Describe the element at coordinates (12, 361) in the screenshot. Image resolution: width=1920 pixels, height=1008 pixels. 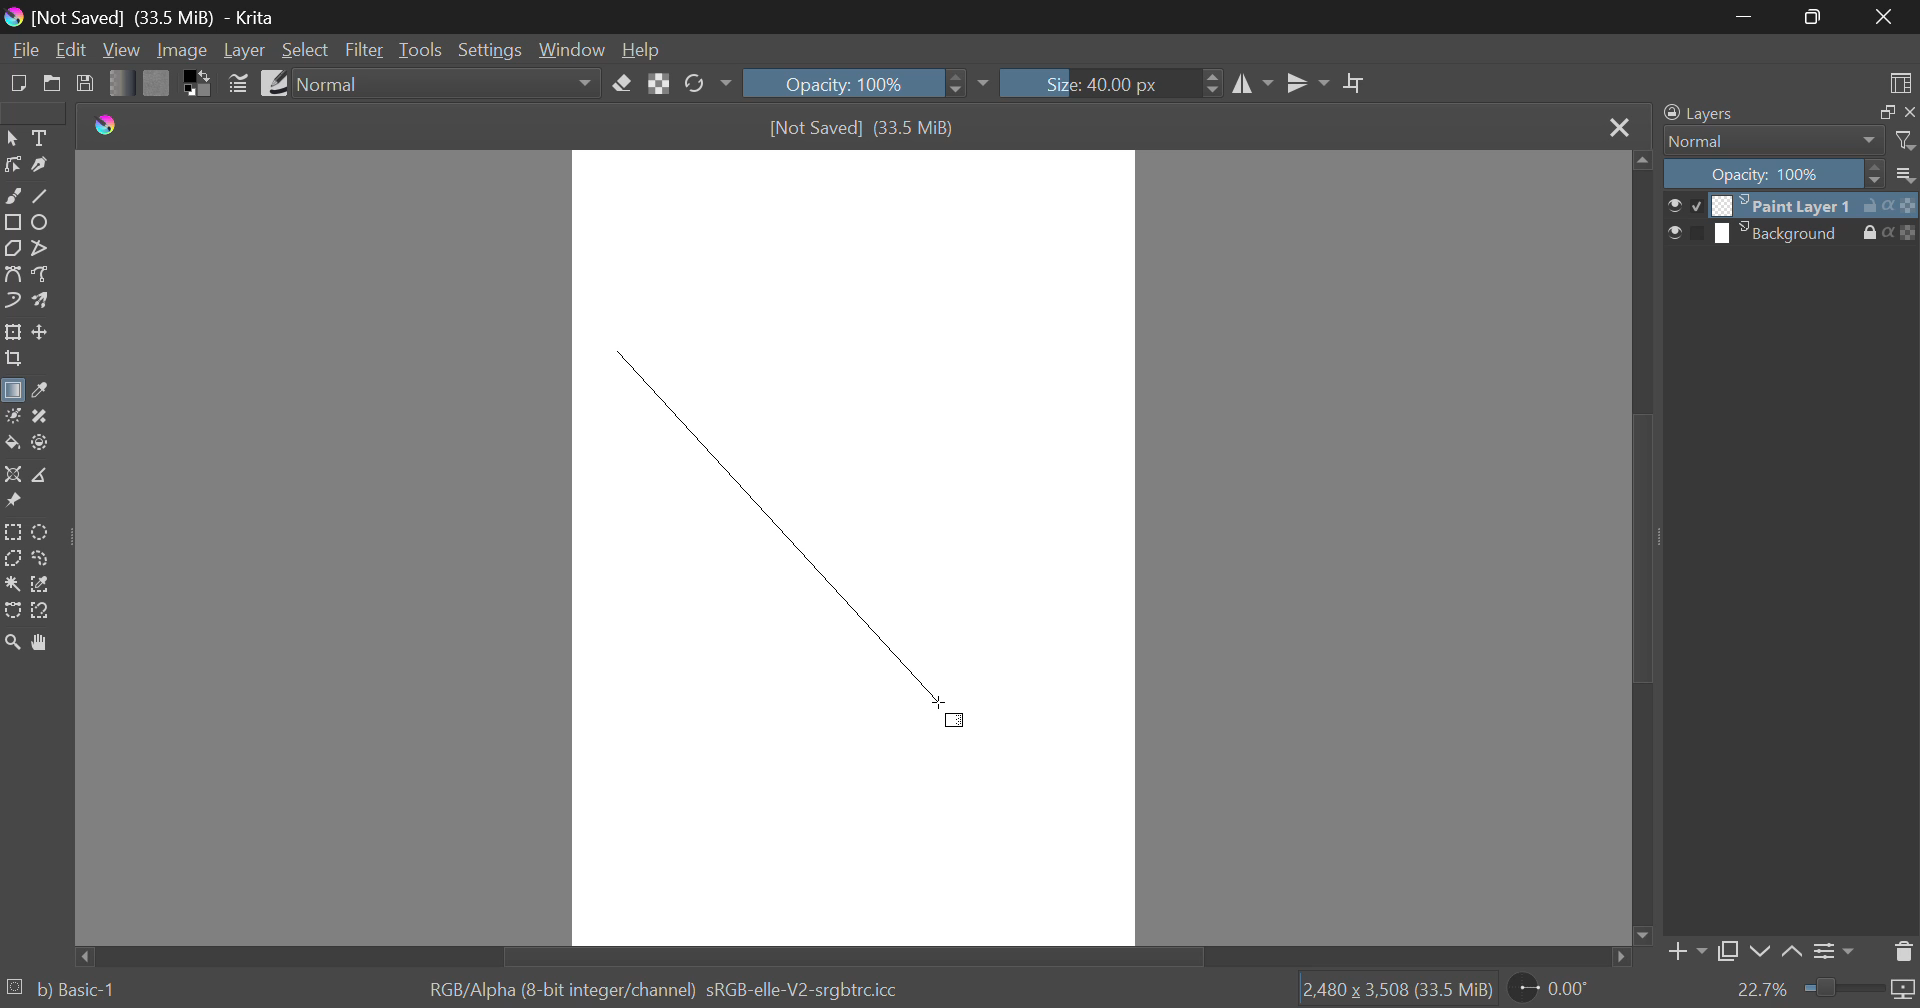
I see `Crop Layer` at that location.